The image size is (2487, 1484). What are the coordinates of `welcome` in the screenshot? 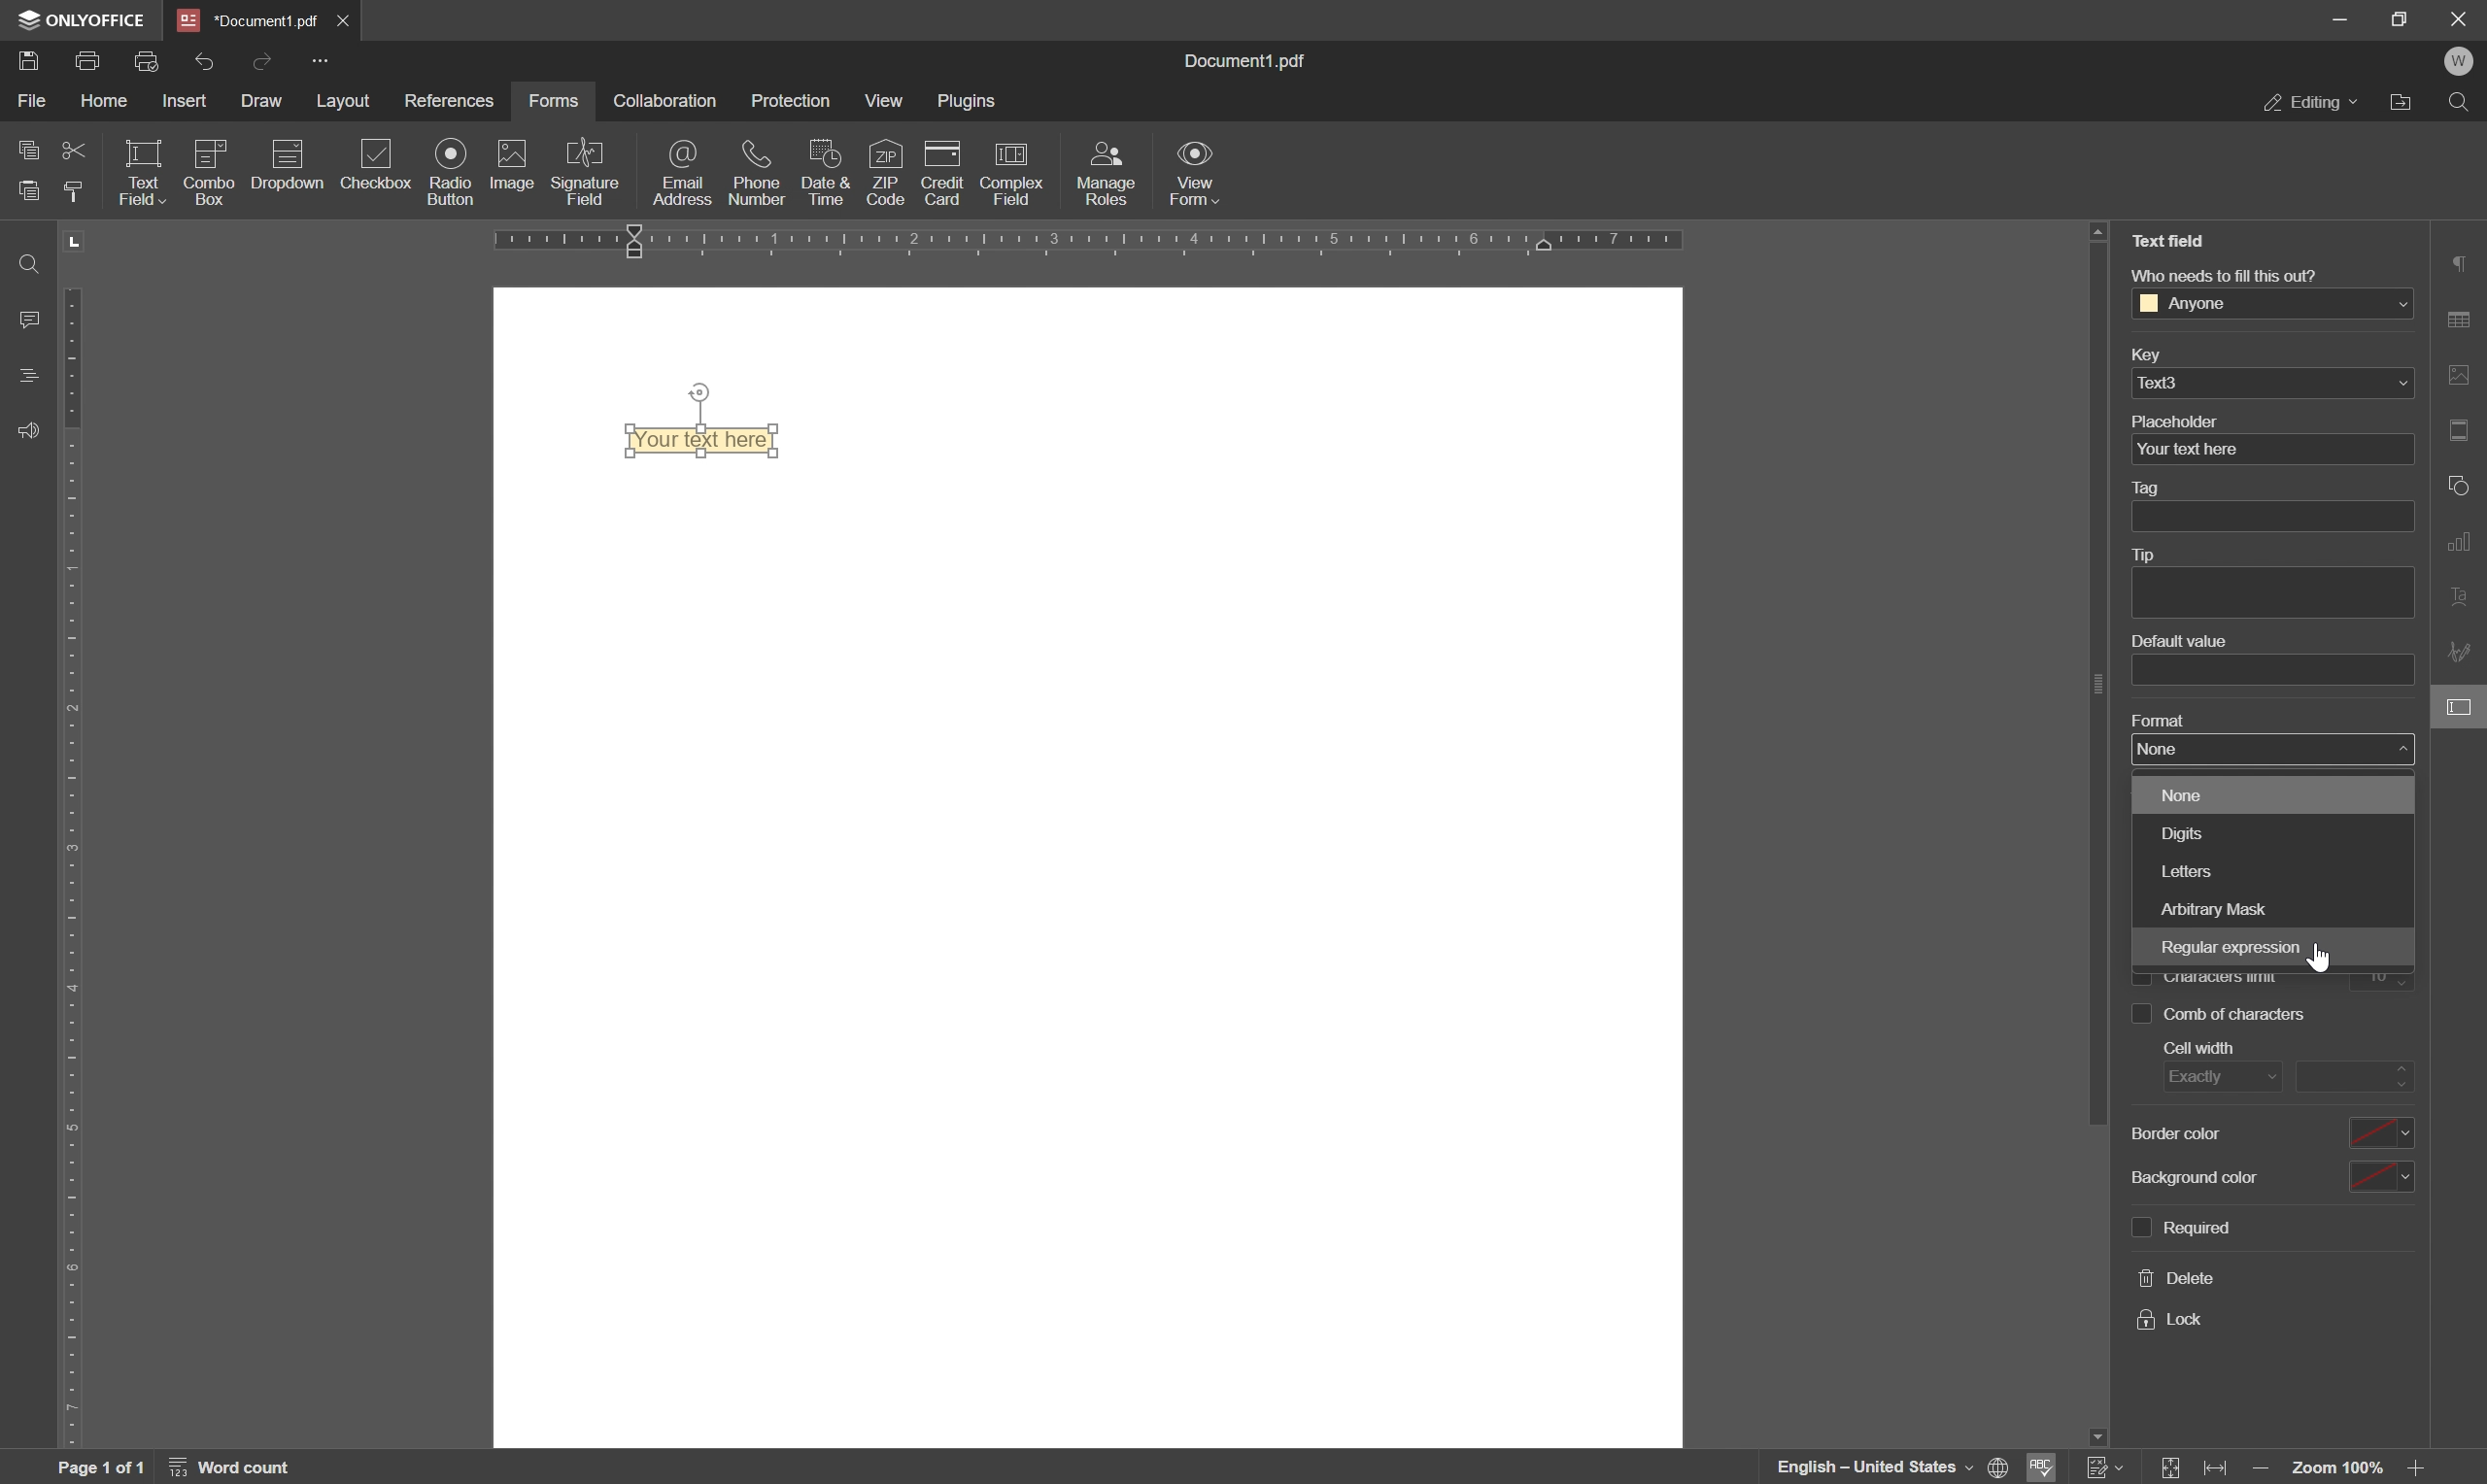 It's located at (2461, 62).